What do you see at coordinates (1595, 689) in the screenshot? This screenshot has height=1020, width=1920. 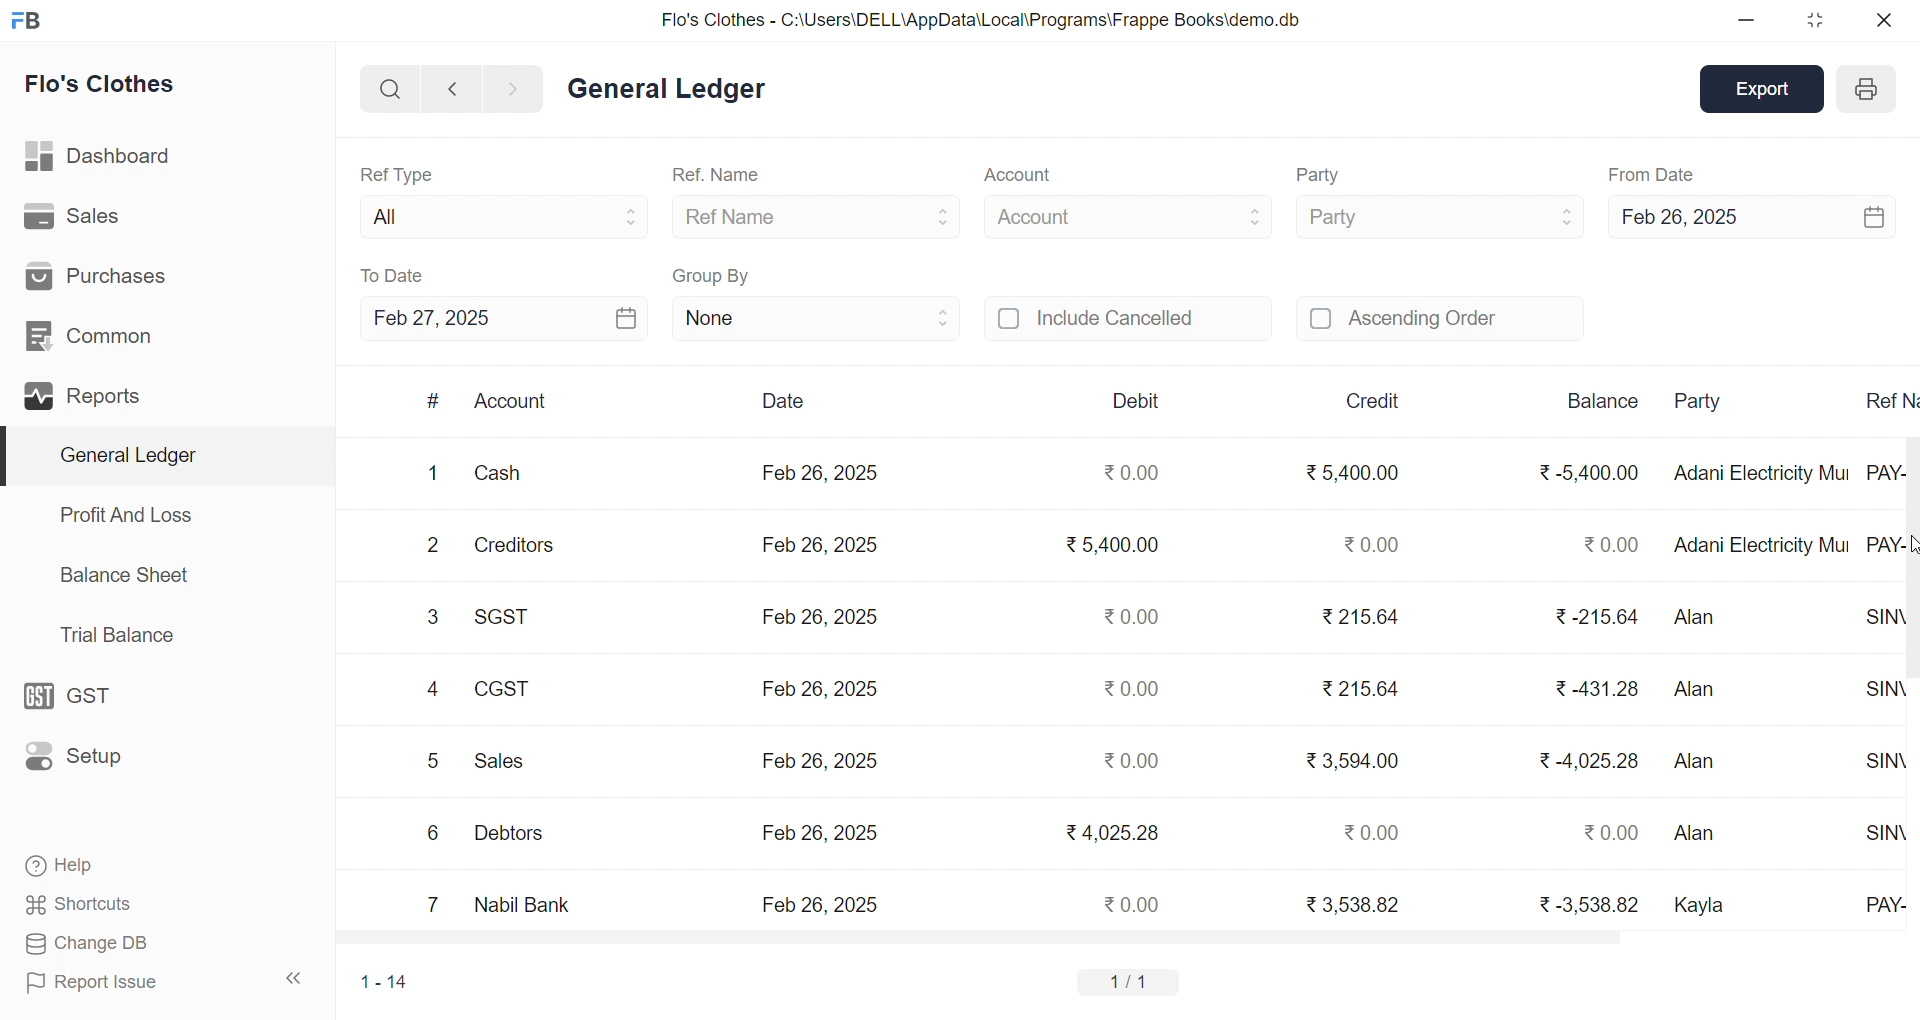 I see `₹ 431.28` at bounding box center [1595, 689].